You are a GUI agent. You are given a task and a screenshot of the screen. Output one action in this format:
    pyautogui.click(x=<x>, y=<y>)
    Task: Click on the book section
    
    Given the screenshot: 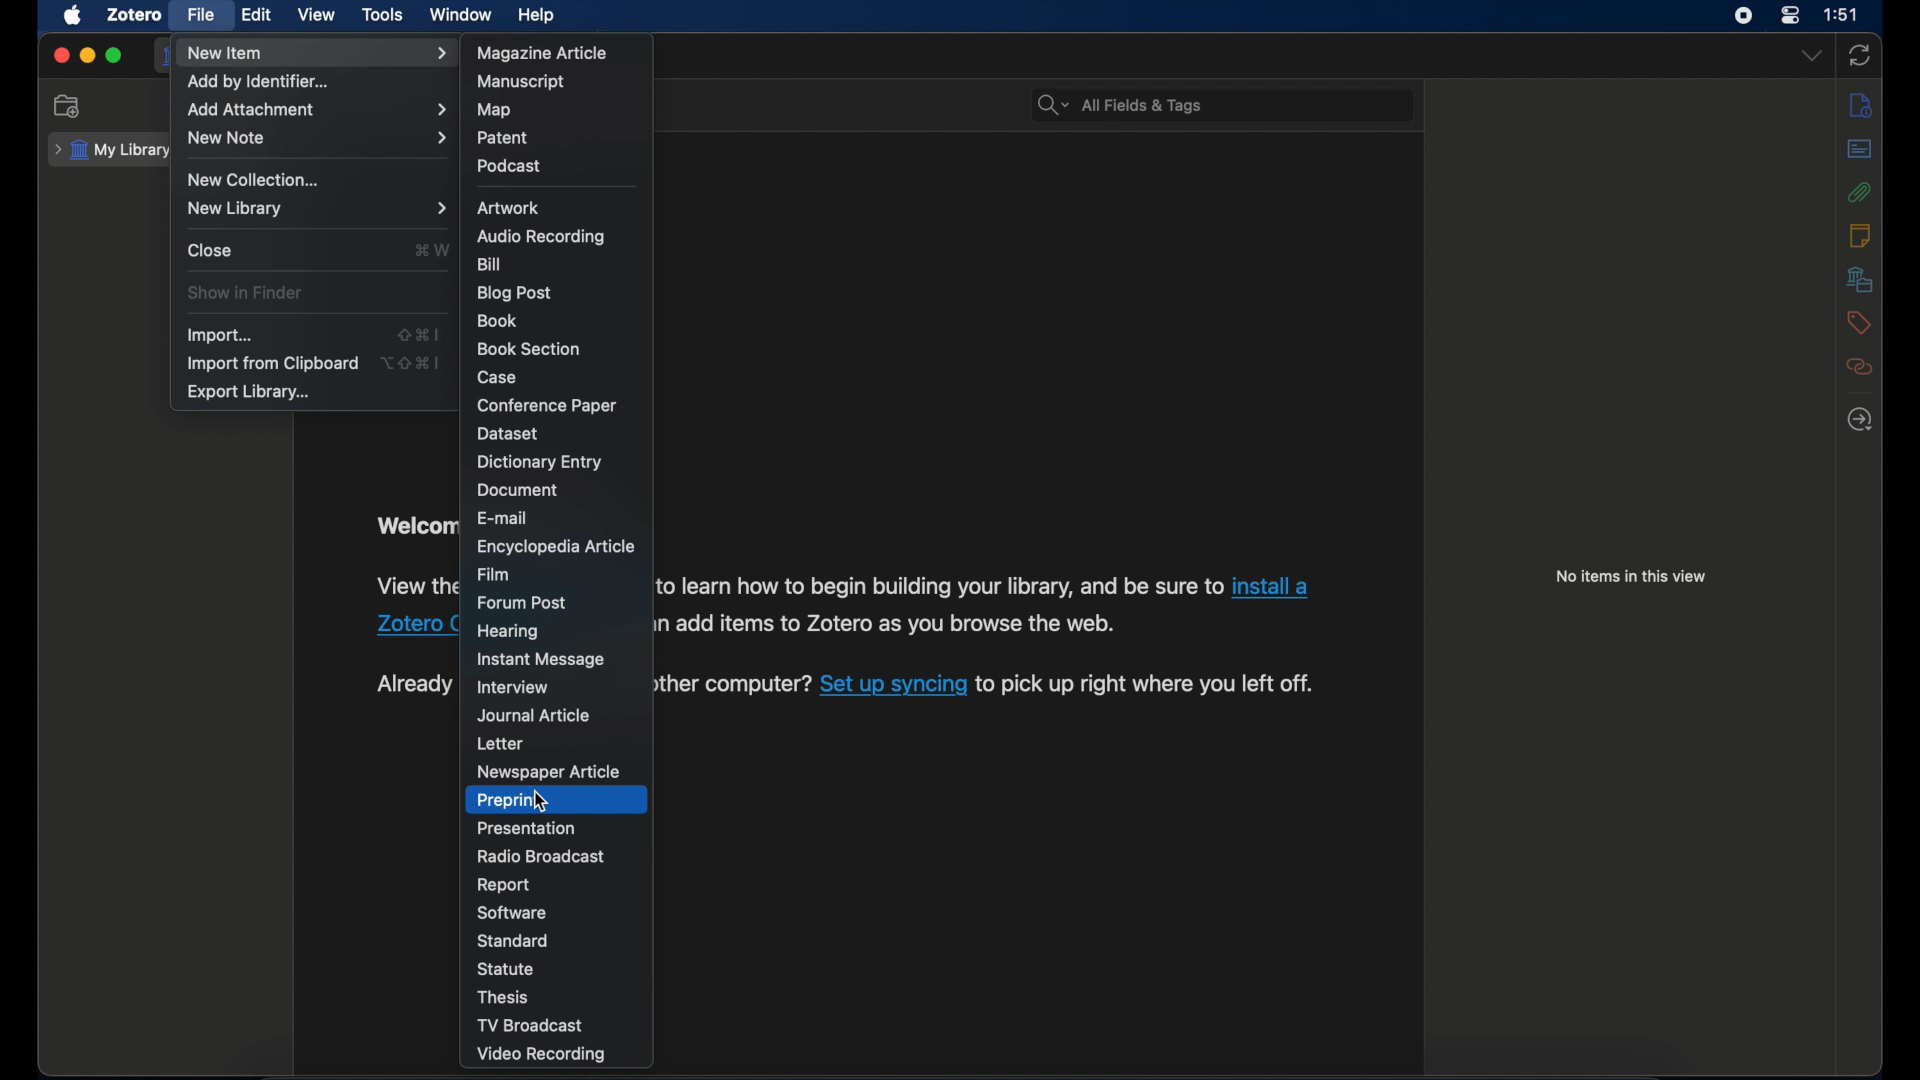 What is the action you would take?
    pyautogui.click(x=530, y=350)
    